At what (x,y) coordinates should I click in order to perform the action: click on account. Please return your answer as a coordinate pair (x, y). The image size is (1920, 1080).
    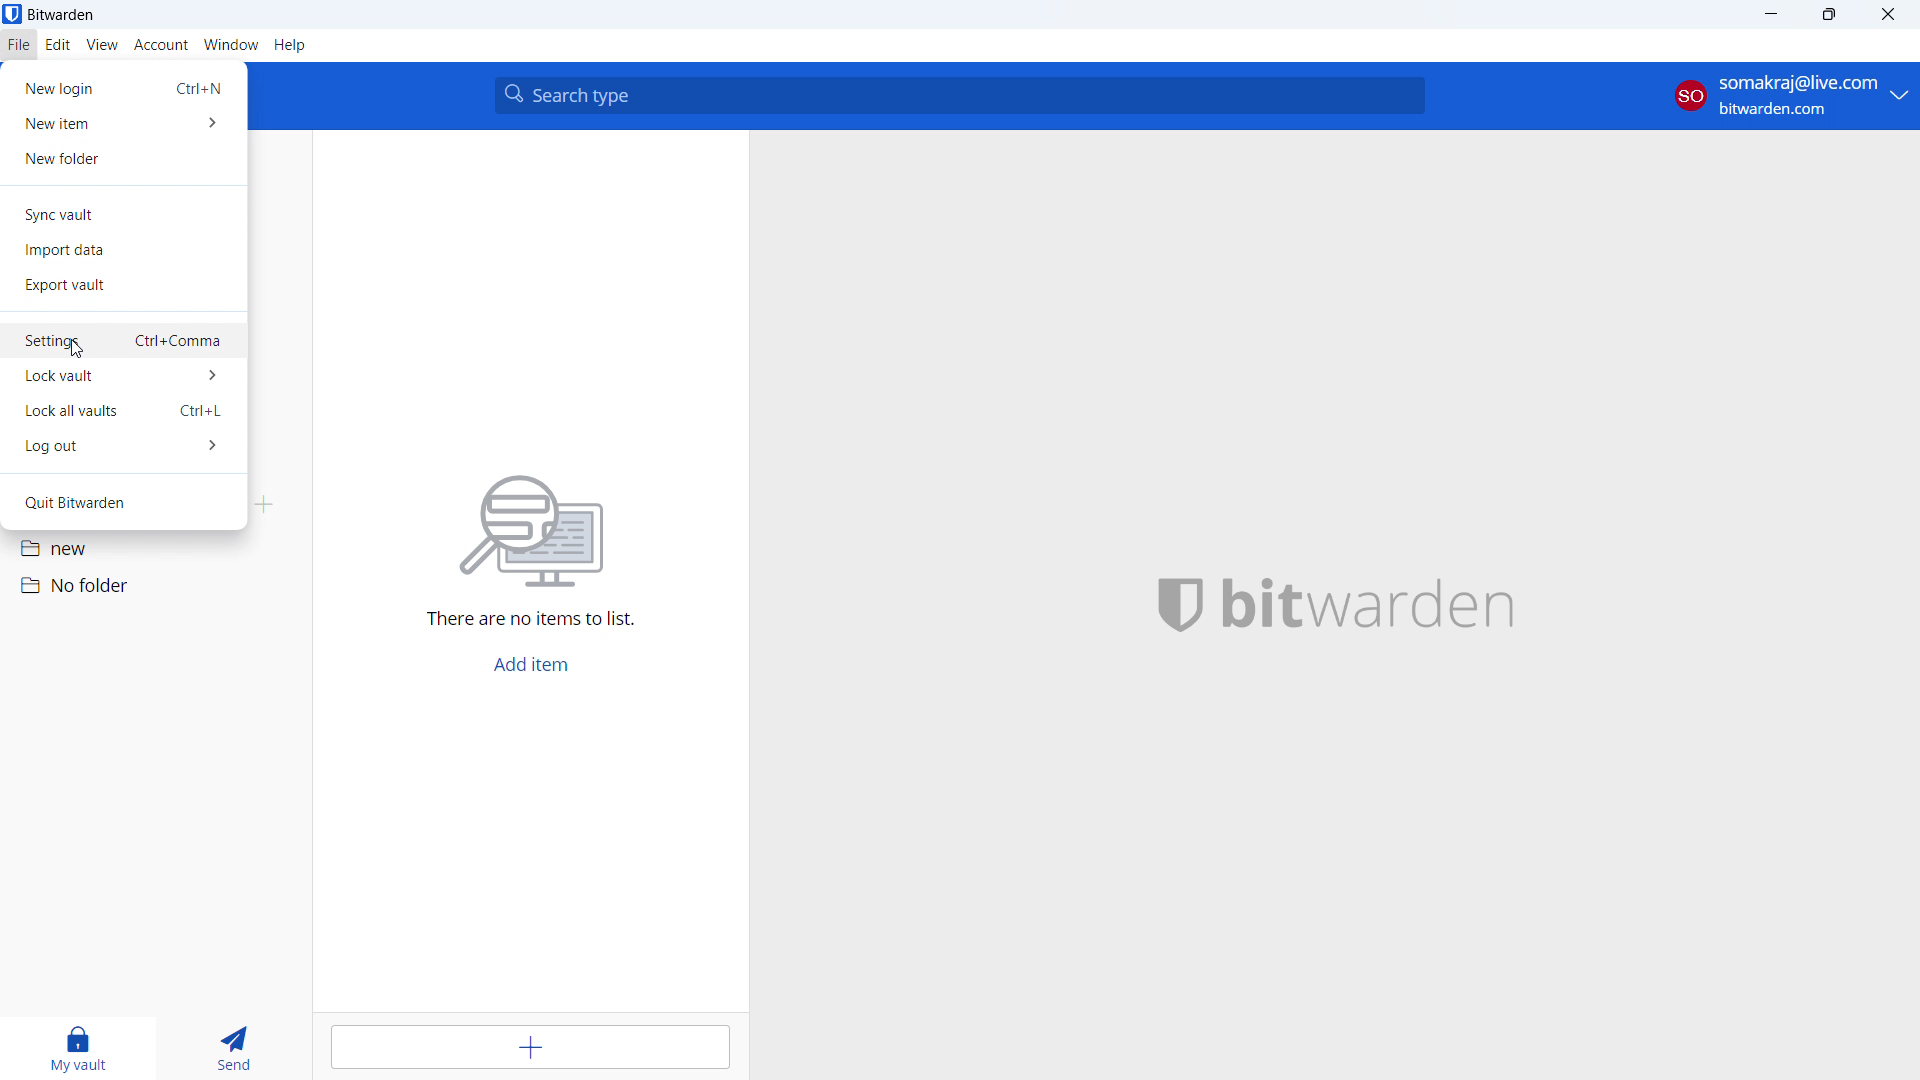
    Looking at the image, I should click on (161, 46).